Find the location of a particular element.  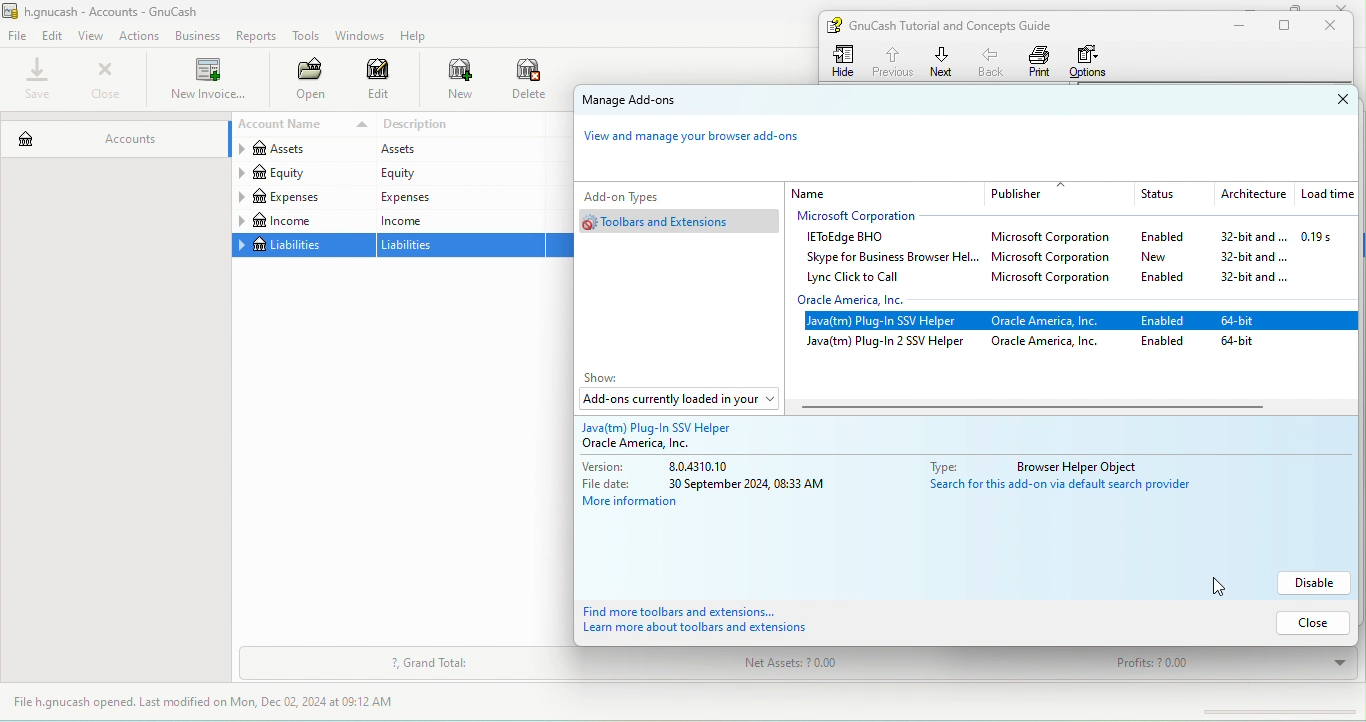

oracle america lnc is located at coordinates (1052, 322).